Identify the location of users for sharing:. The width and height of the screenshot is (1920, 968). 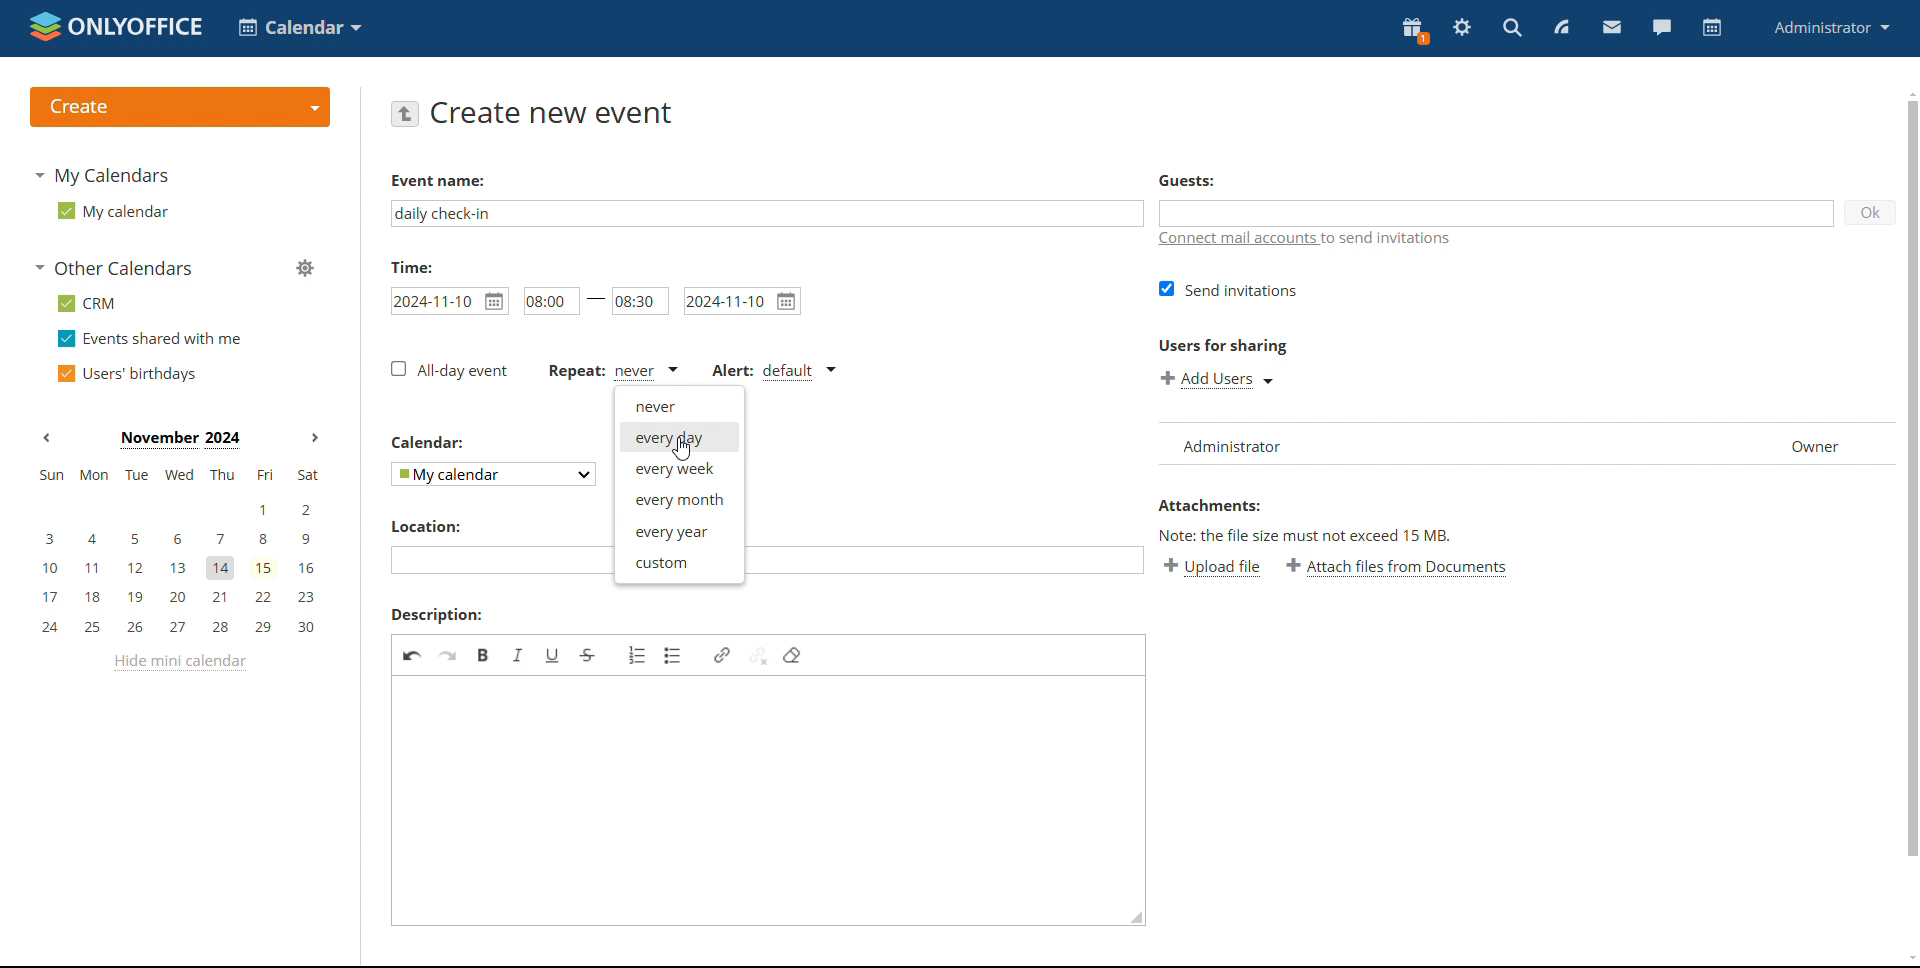
(1232, 346).